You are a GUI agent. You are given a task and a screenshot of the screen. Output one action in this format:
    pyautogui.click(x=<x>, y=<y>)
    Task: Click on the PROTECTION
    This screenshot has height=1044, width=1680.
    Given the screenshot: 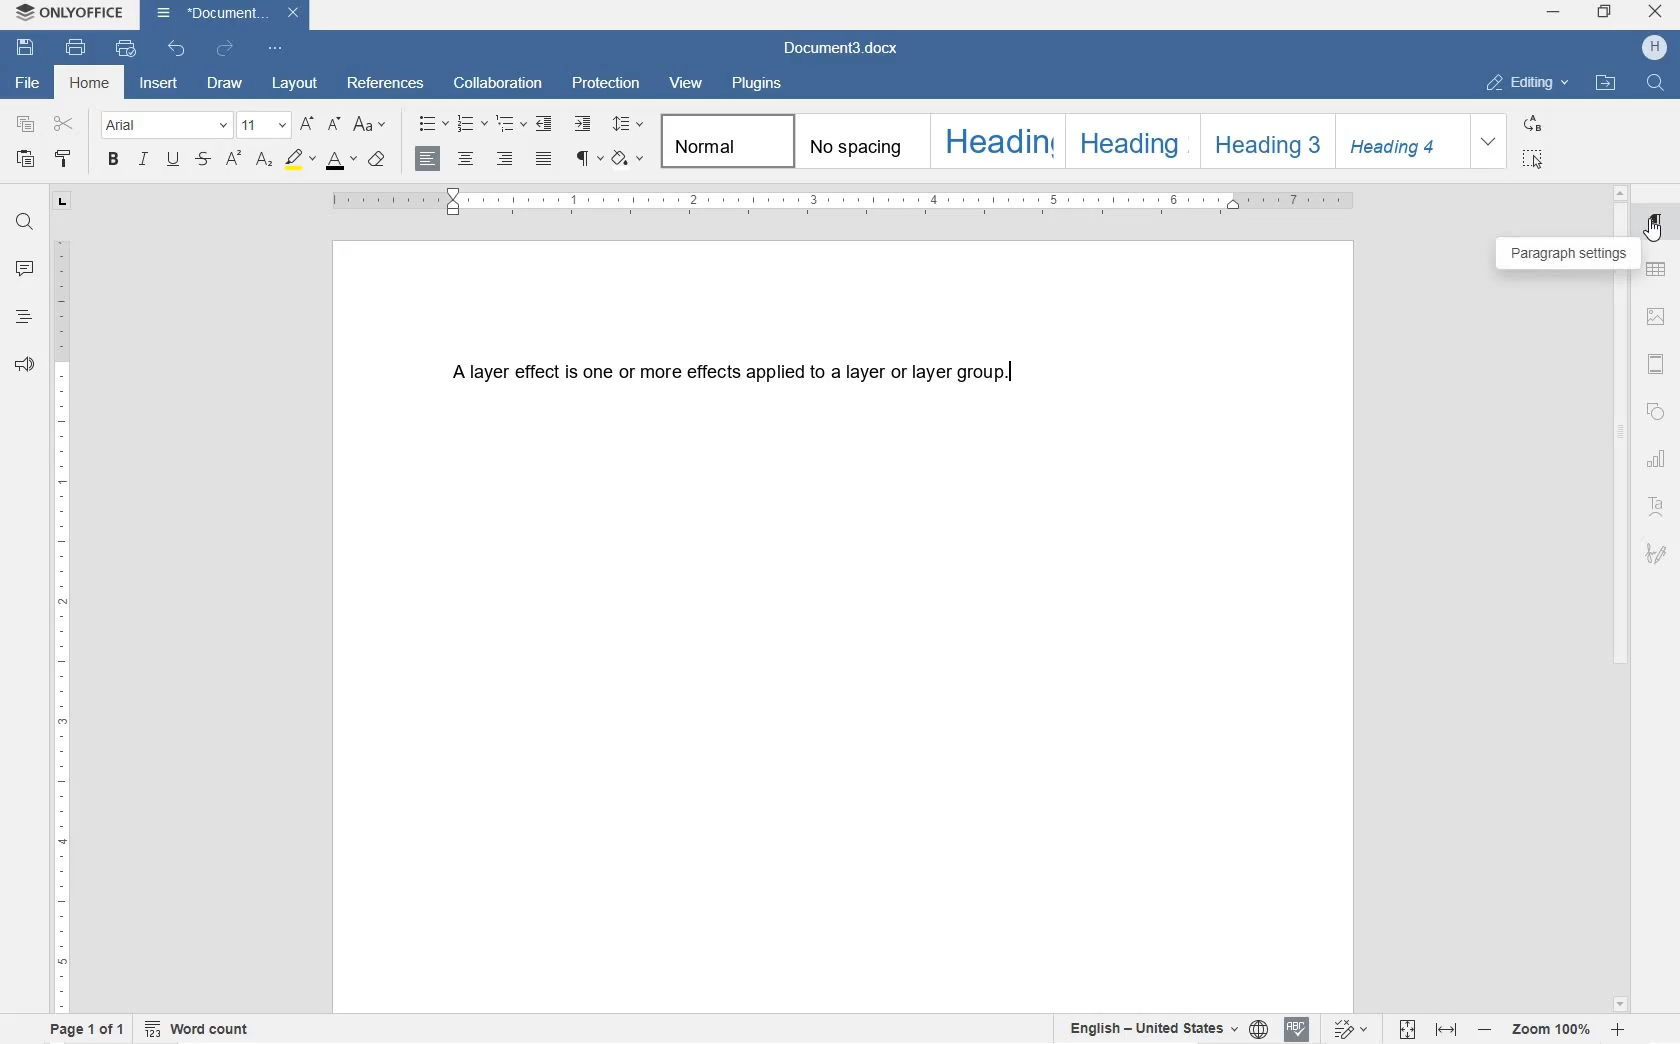 What is the action you would take?
    pyautogui.click(x=608, y=85)
    